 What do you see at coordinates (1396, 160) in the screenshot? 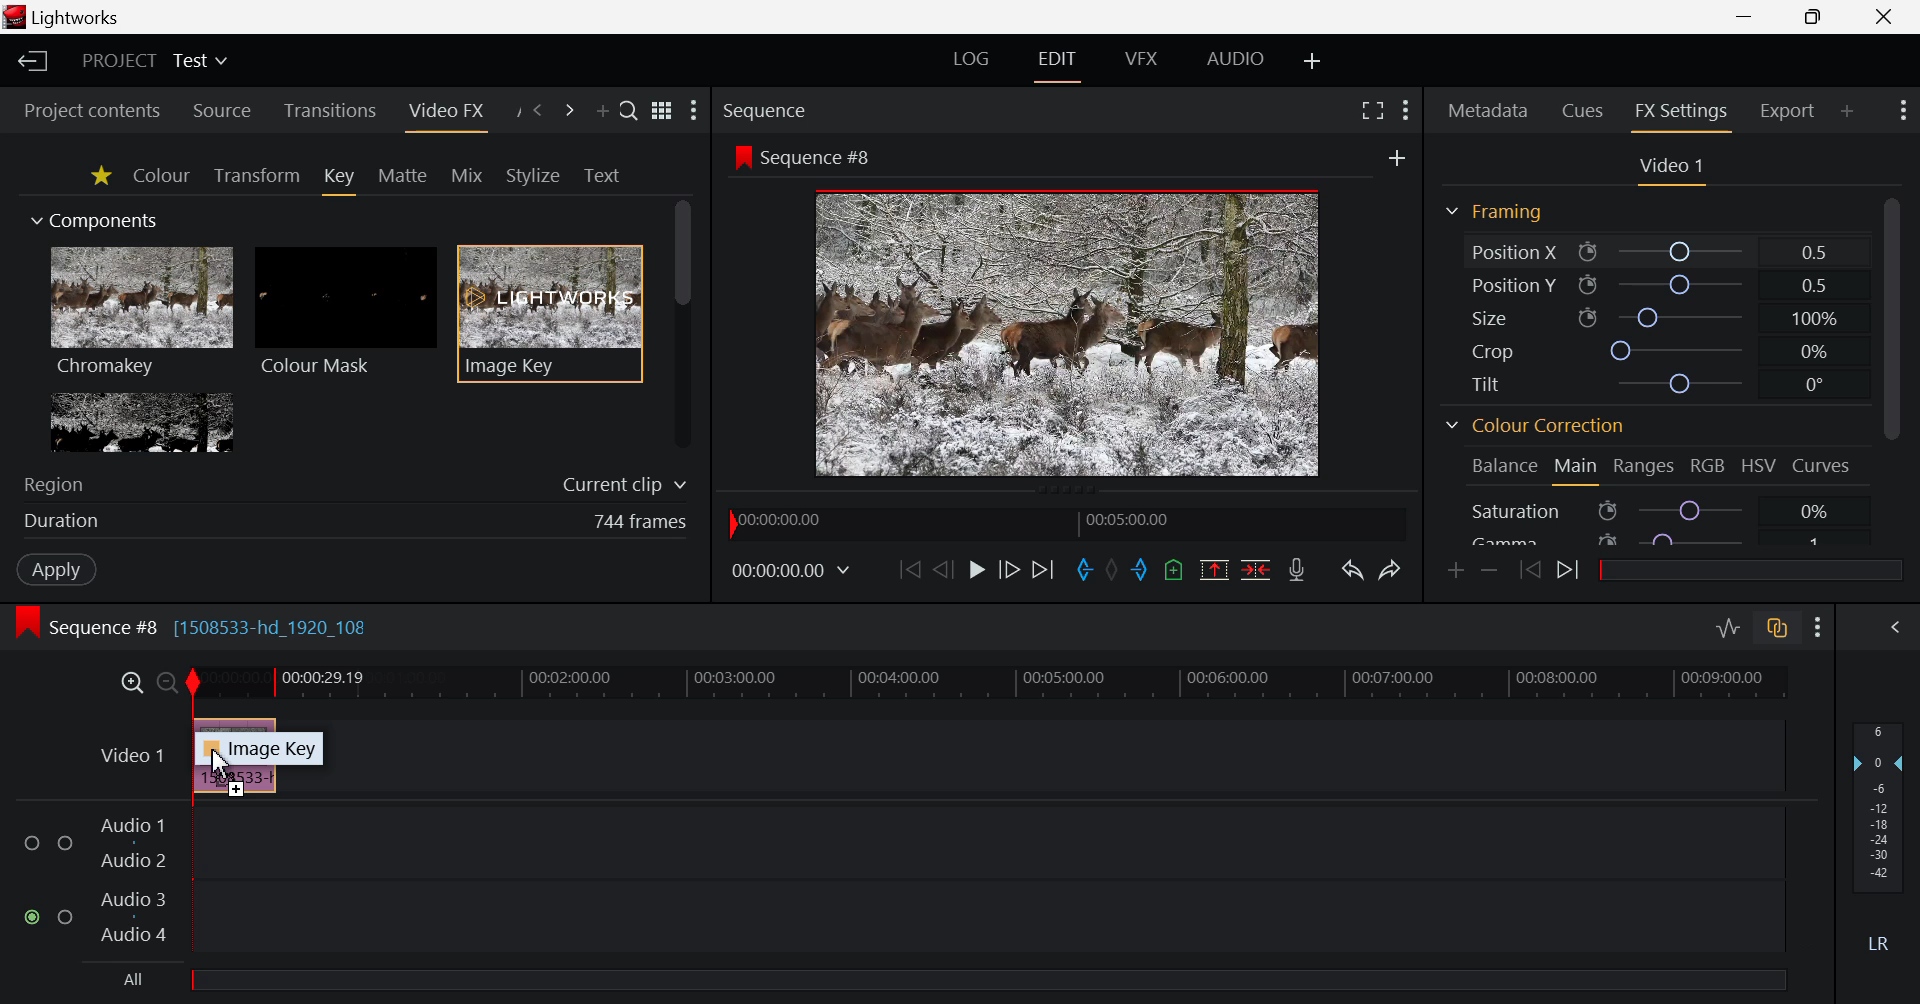
I see `add` at bounding box center [1396, 160].